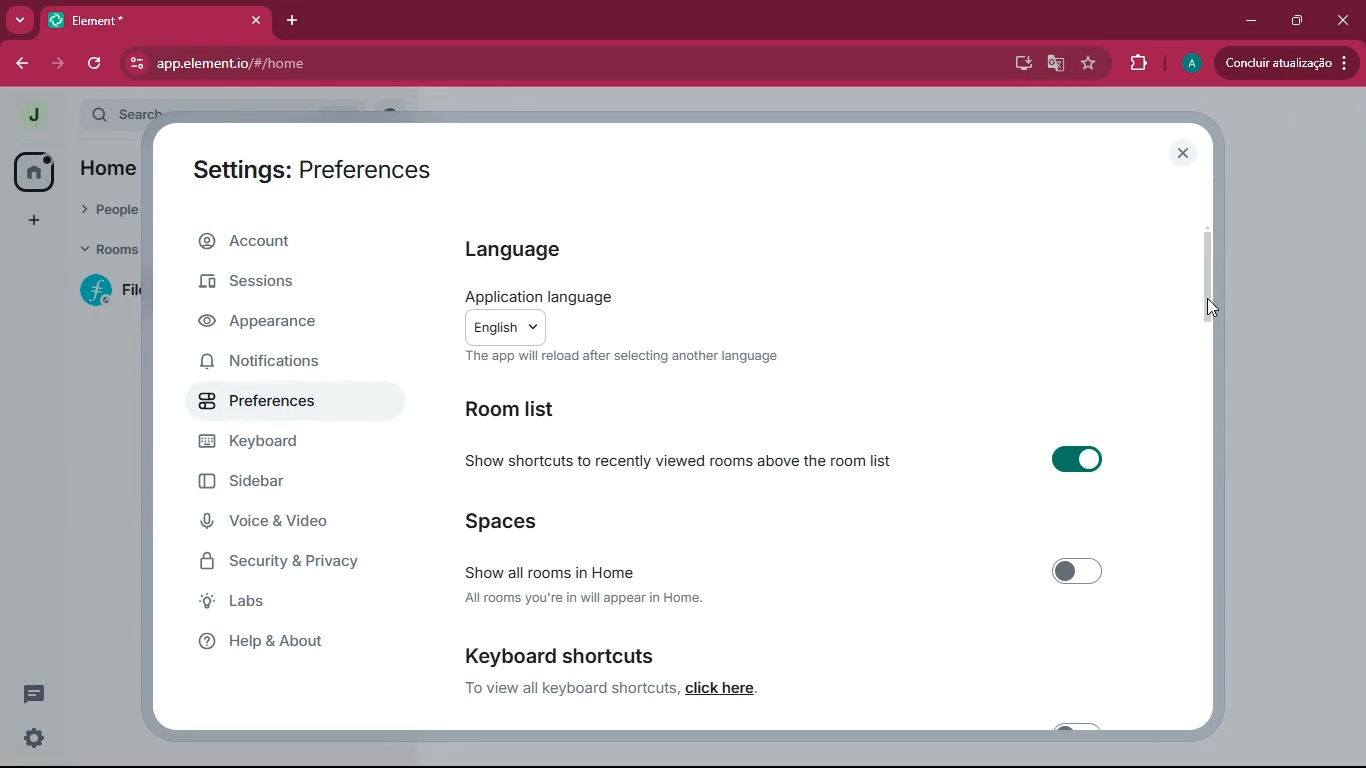 Image resolution: width=1366 pixels, height=768 pixels. What do you see at coordinates (1136, 62) in the screenshot?
I see `extensions` at bounding box center [1136, 62].